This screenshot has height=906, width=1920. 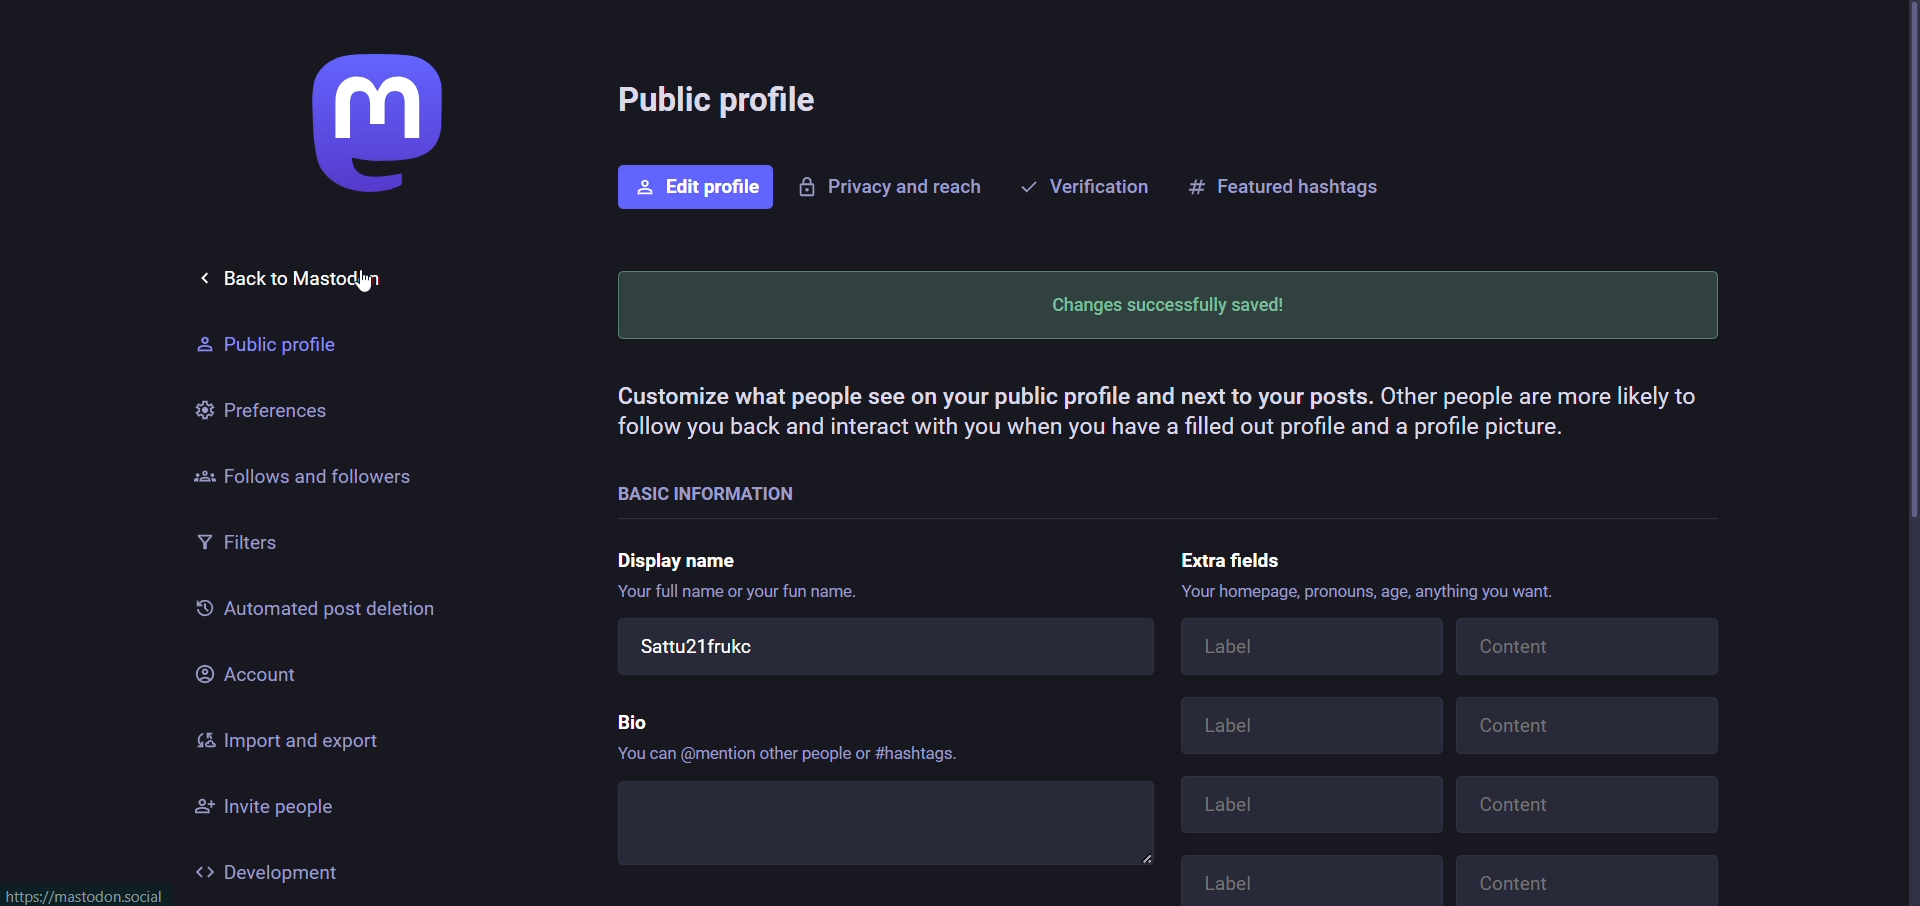 What do you see at coordinates (890, 188) in the screenshot?
I see `privacy and reacts` at bounding box center [890, 188].